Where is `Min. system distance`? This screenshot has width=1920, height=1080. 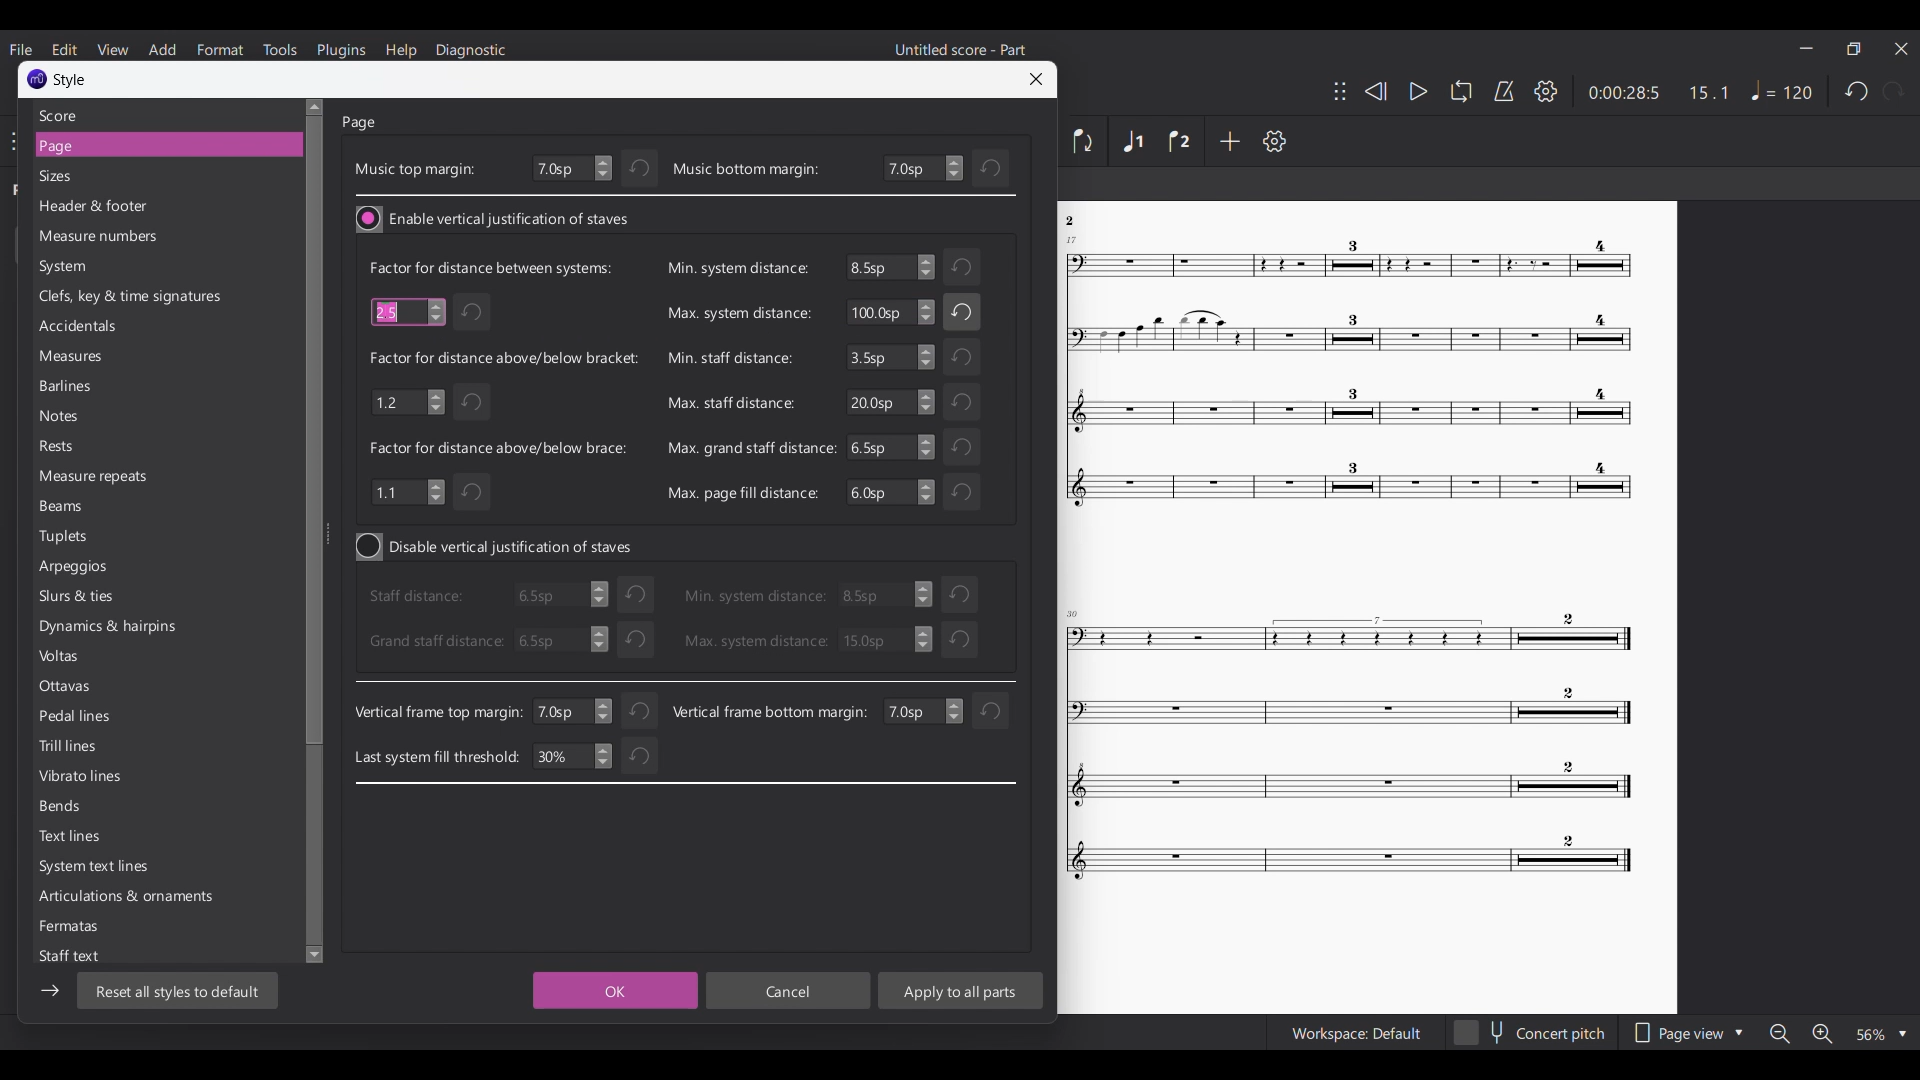 Min. system distance is located at coordinates (735, 268).